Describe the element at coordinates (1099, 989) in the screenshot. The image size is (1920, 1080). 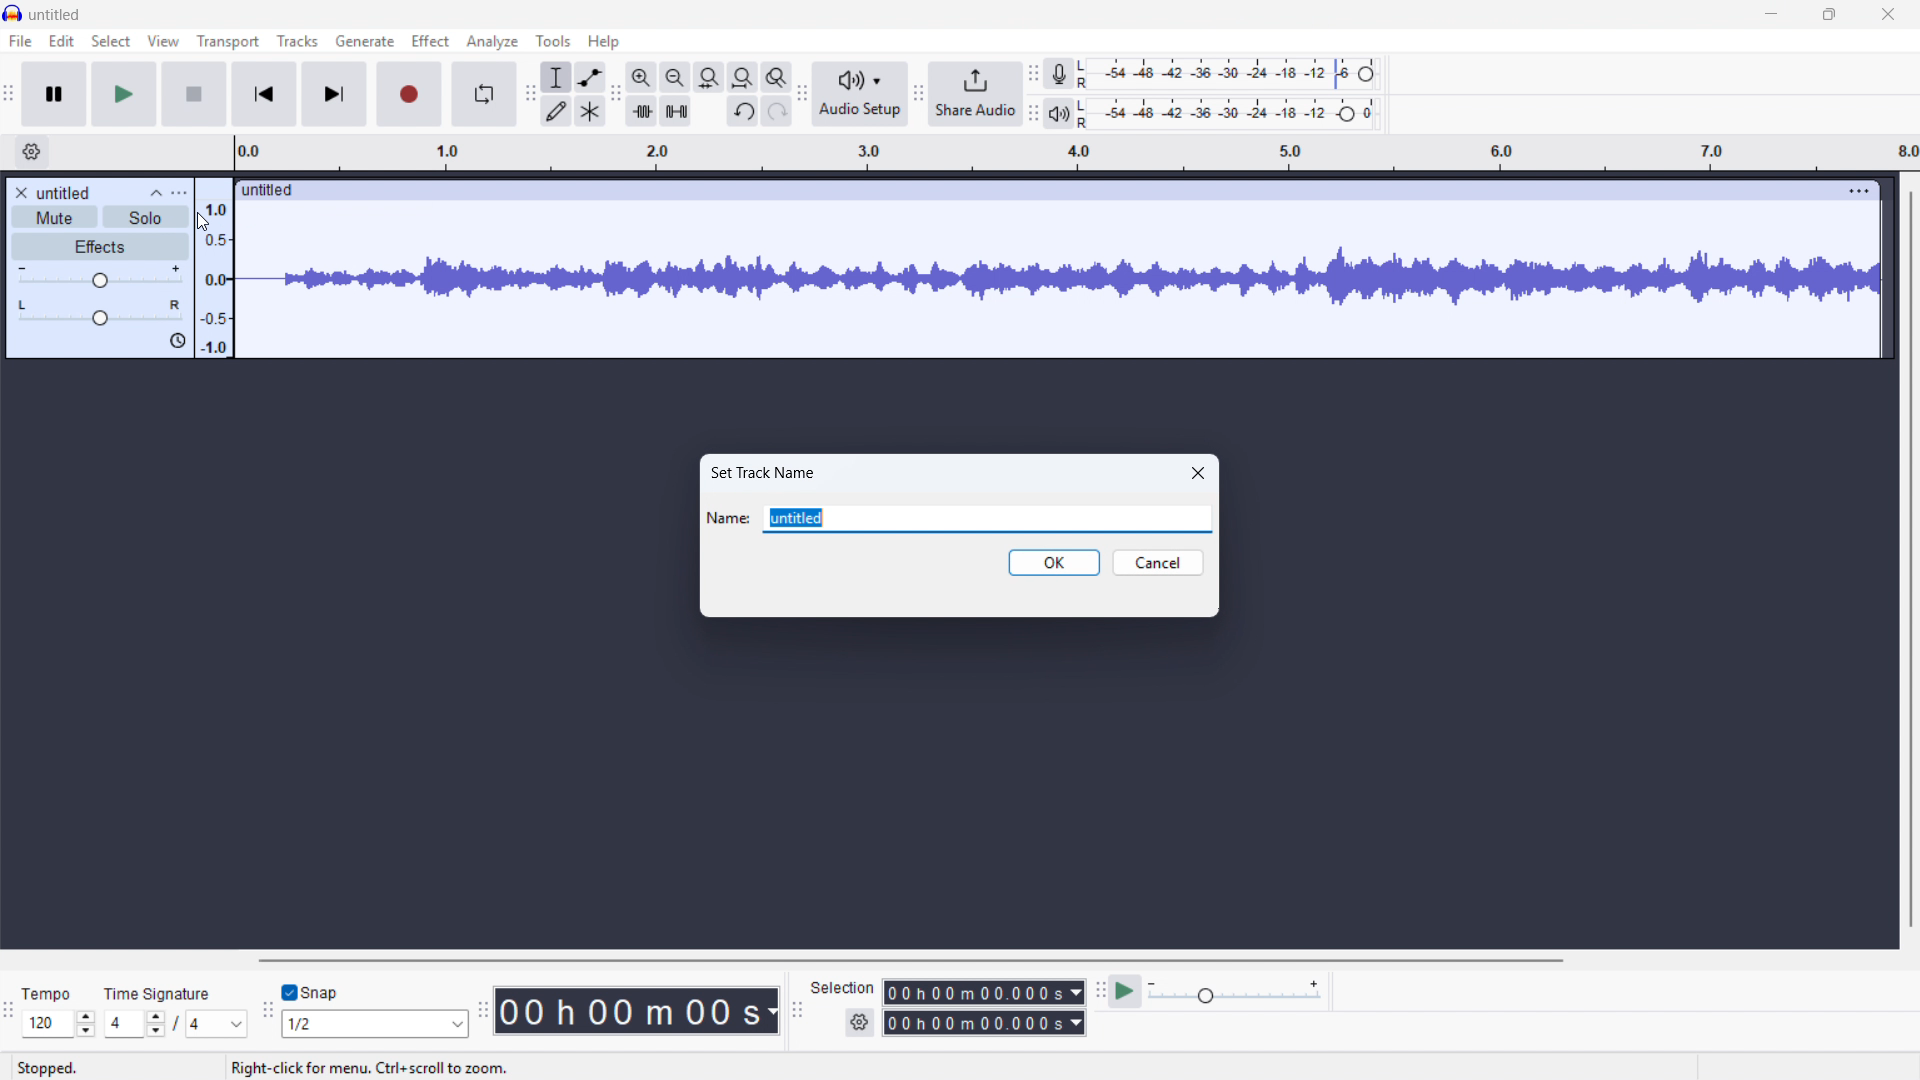
I see `Play at speed toolbar ` at that location.